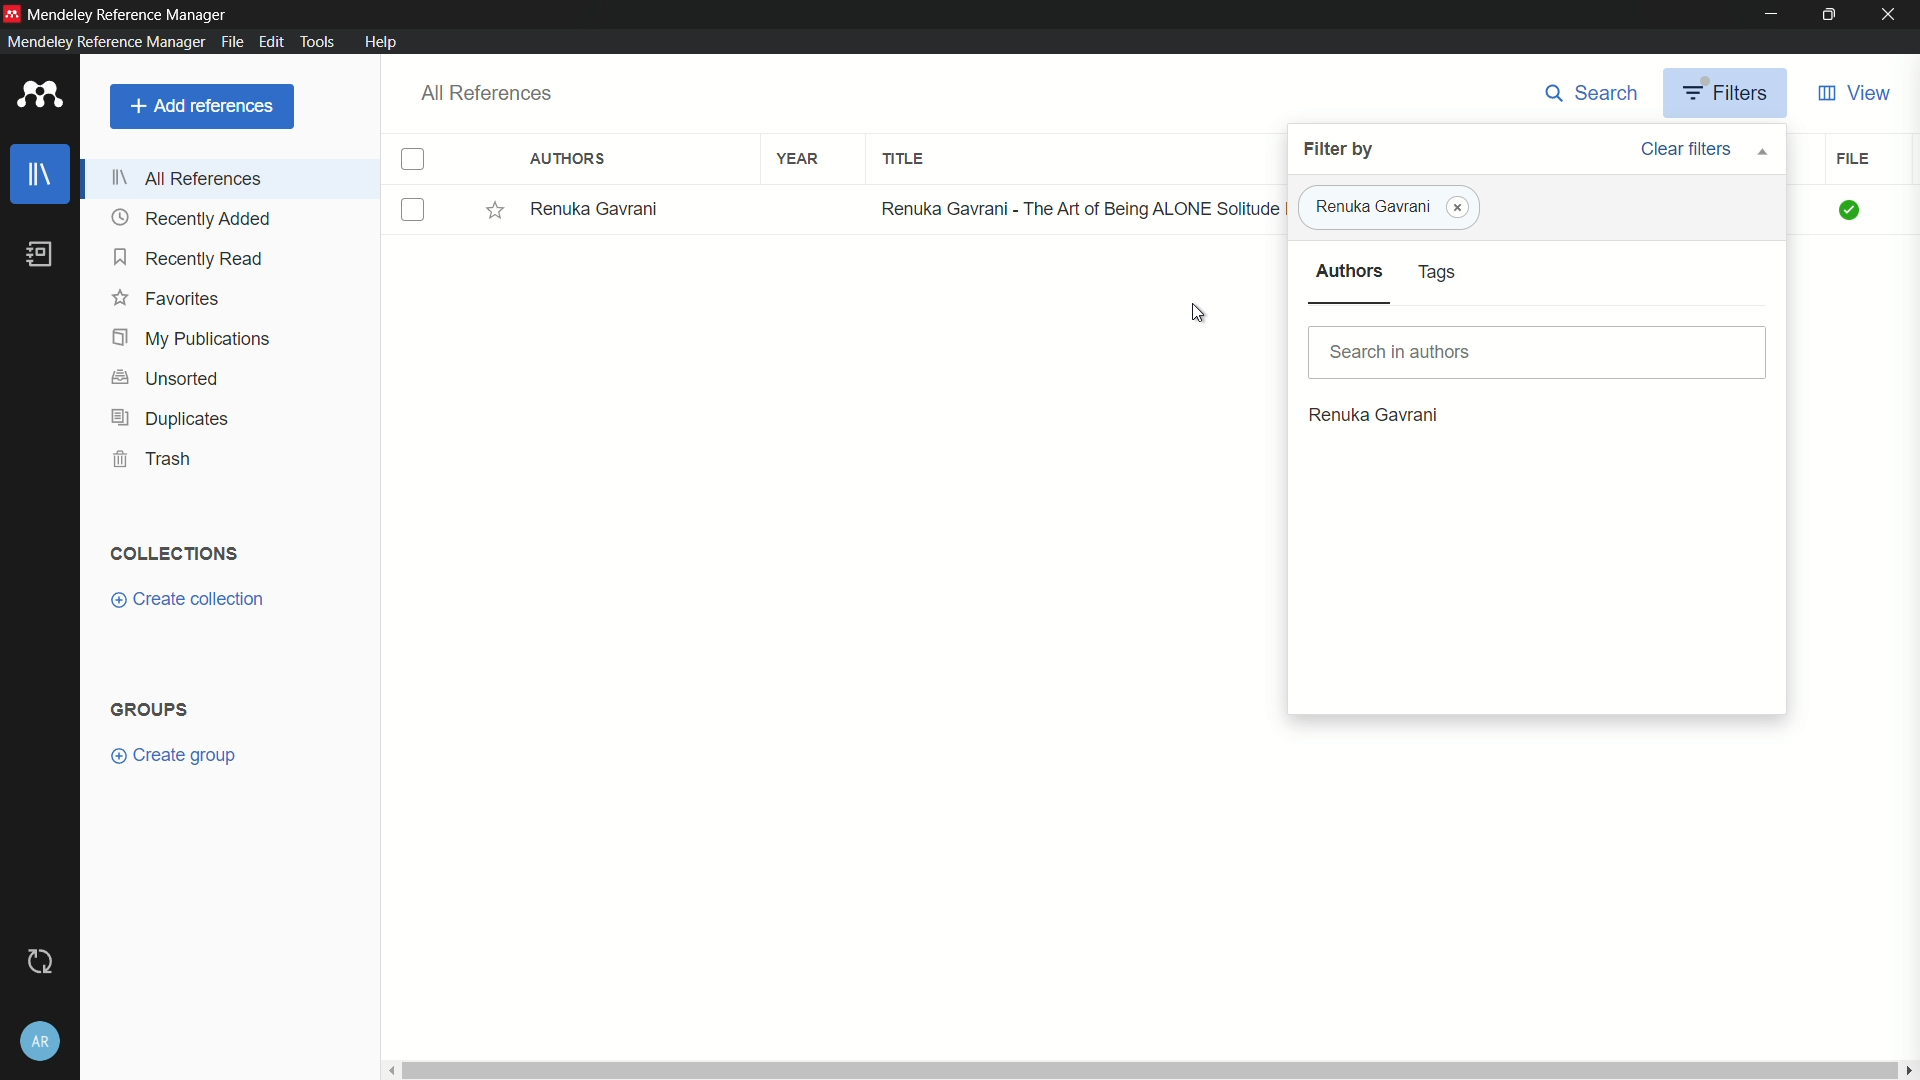 This screenshot has height=1080, width=1920. What do you see at coordinates (799, 159) in the screenshot?
I see `year` at bounding box center [799, 159].